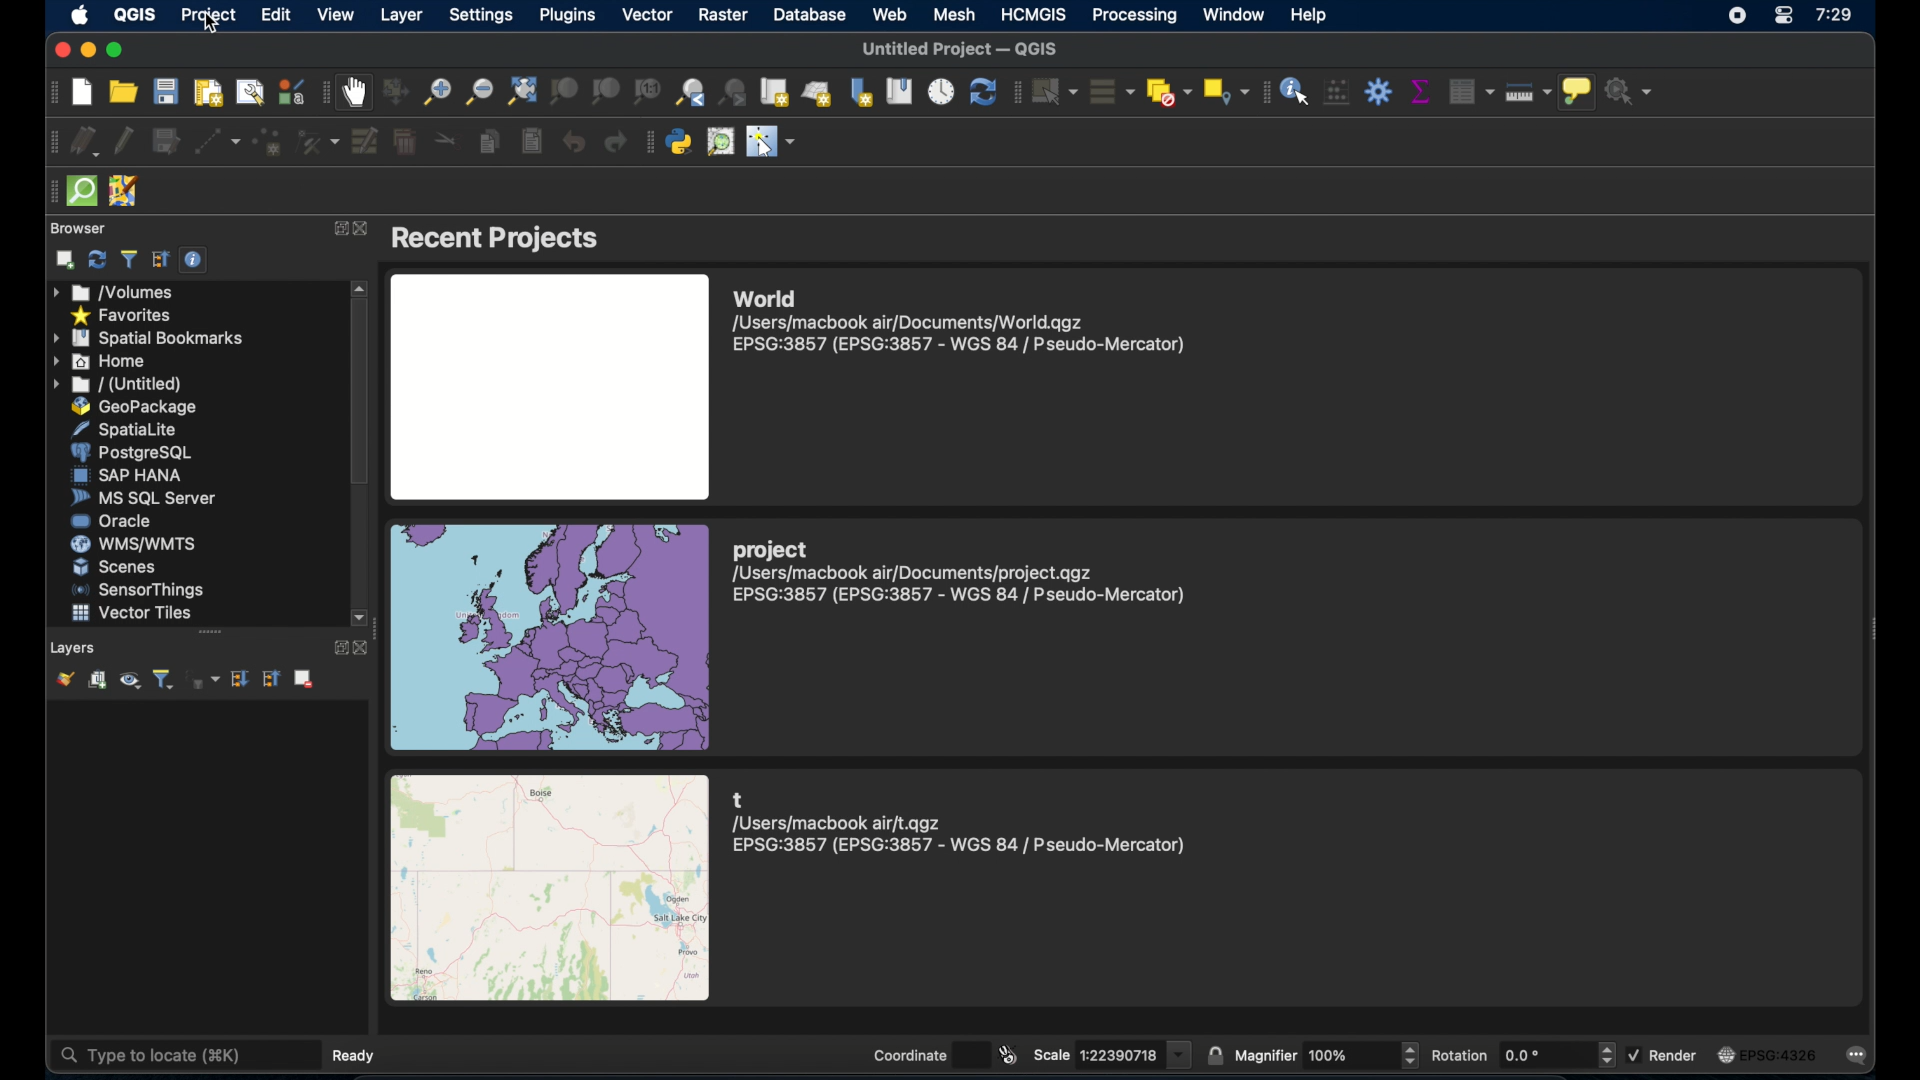 The height and width of the screenshot is (1080, 1920). I want to click on scroll box, so click(362, 393).